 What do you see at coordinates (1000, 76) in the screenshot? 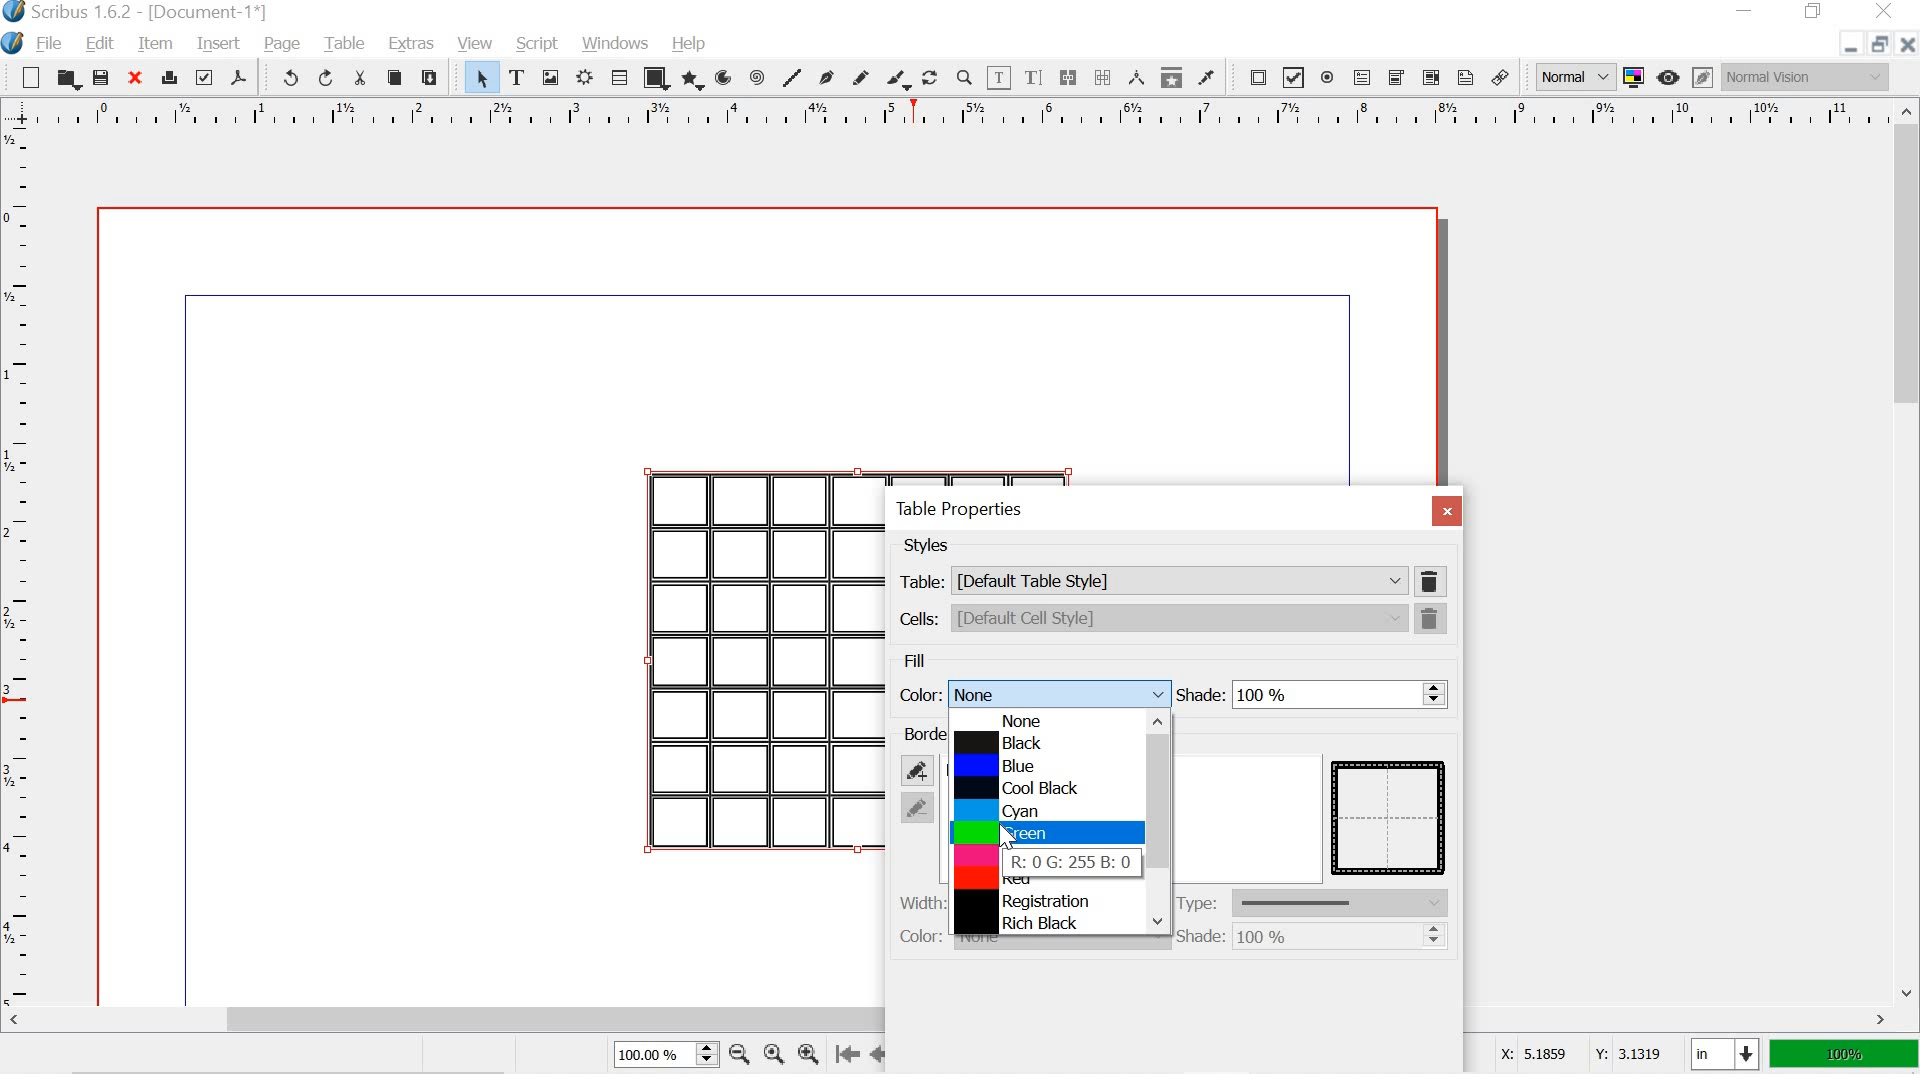
I see `edit contents of frame` at bounding box center [1000, 76].